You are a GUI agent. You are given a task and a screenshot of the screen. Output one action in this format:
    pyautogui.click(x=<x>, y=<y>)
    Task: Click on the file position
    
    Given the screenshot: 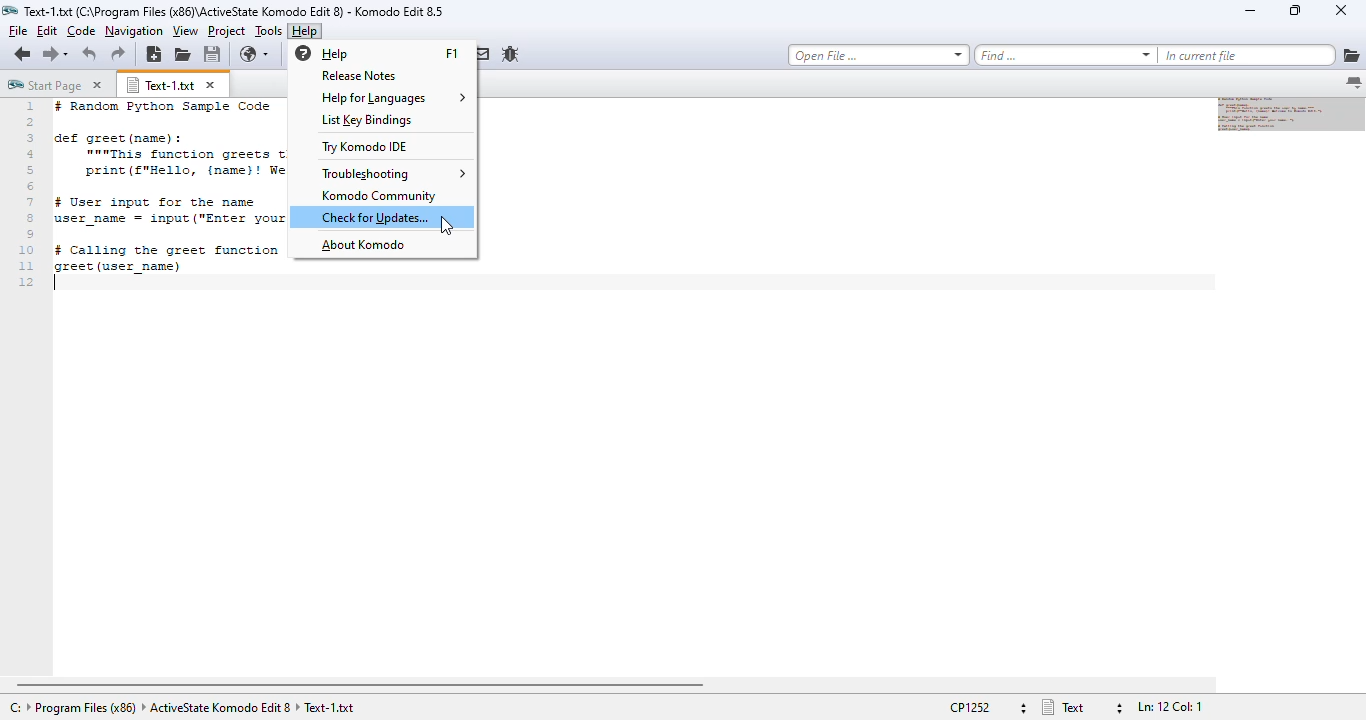 What is the action you would take?
    pyautogui.click(x=1170, y=707)
    